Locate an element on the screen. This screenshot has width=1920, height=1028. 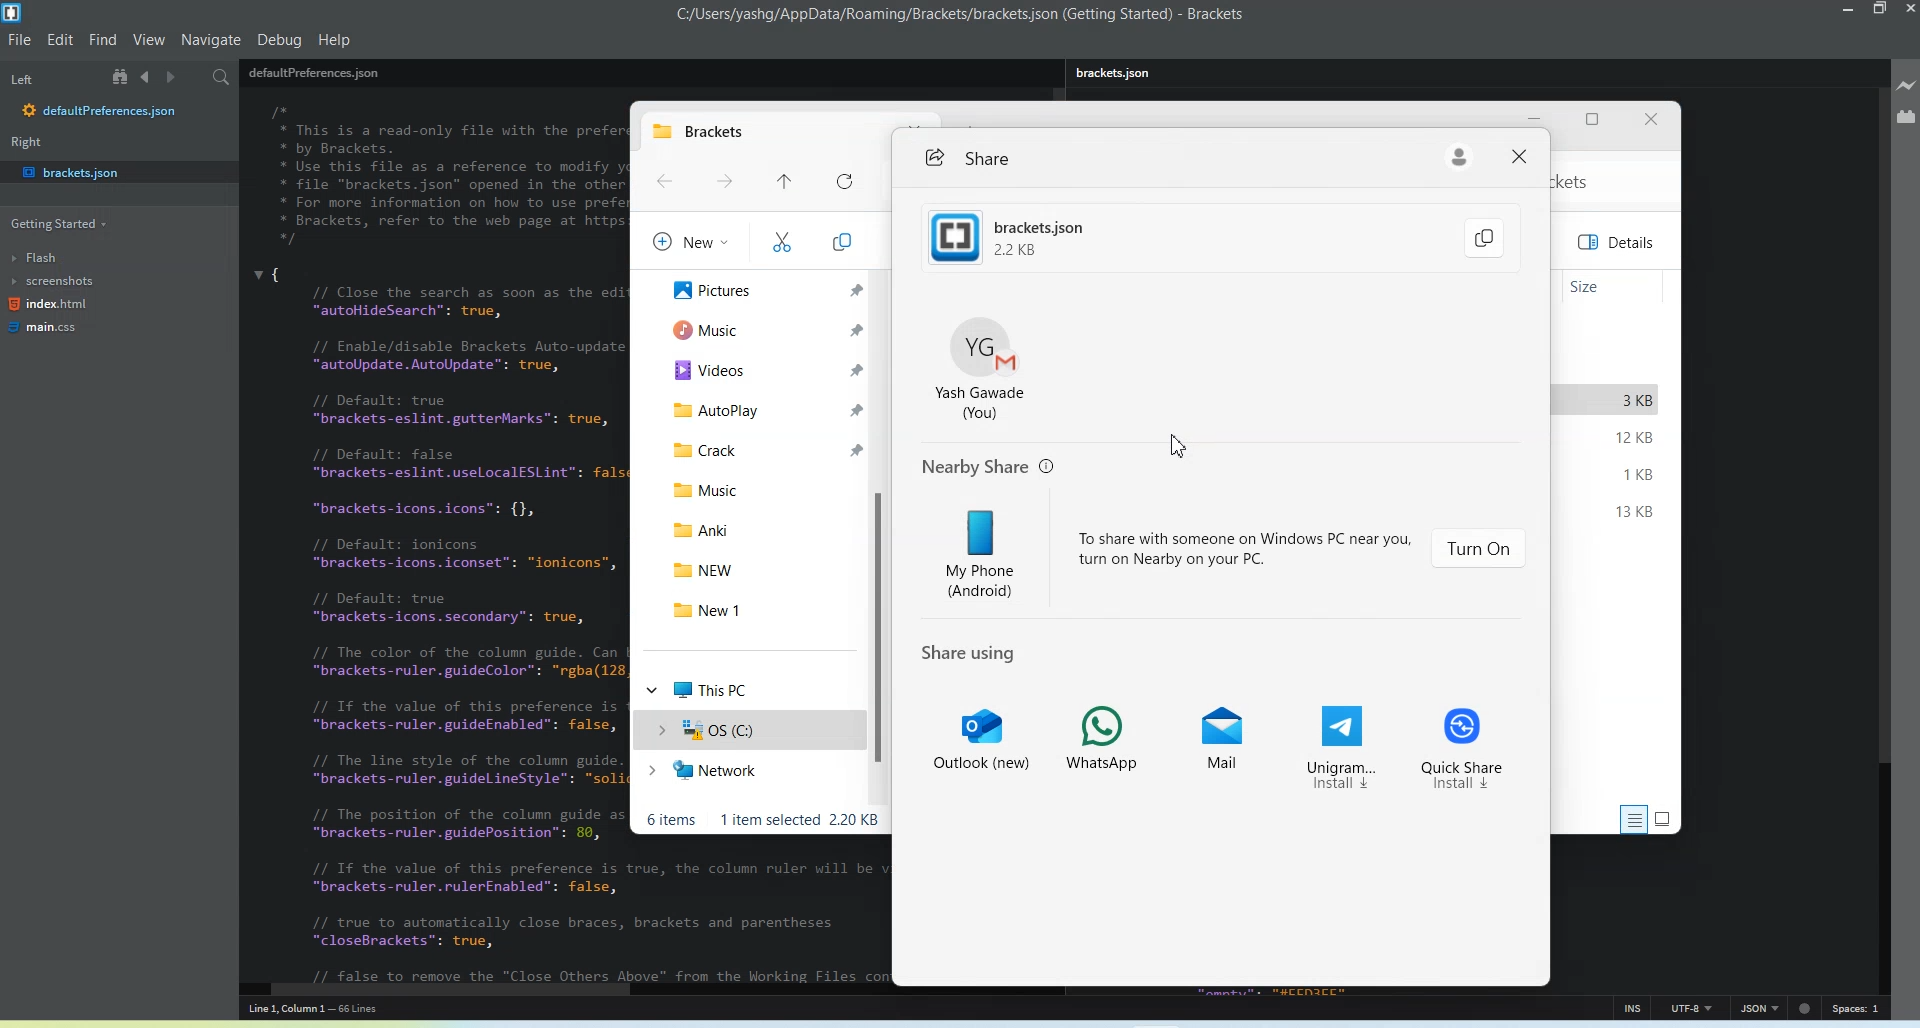
Navigate Forwards is located at coordinates (176, 78).